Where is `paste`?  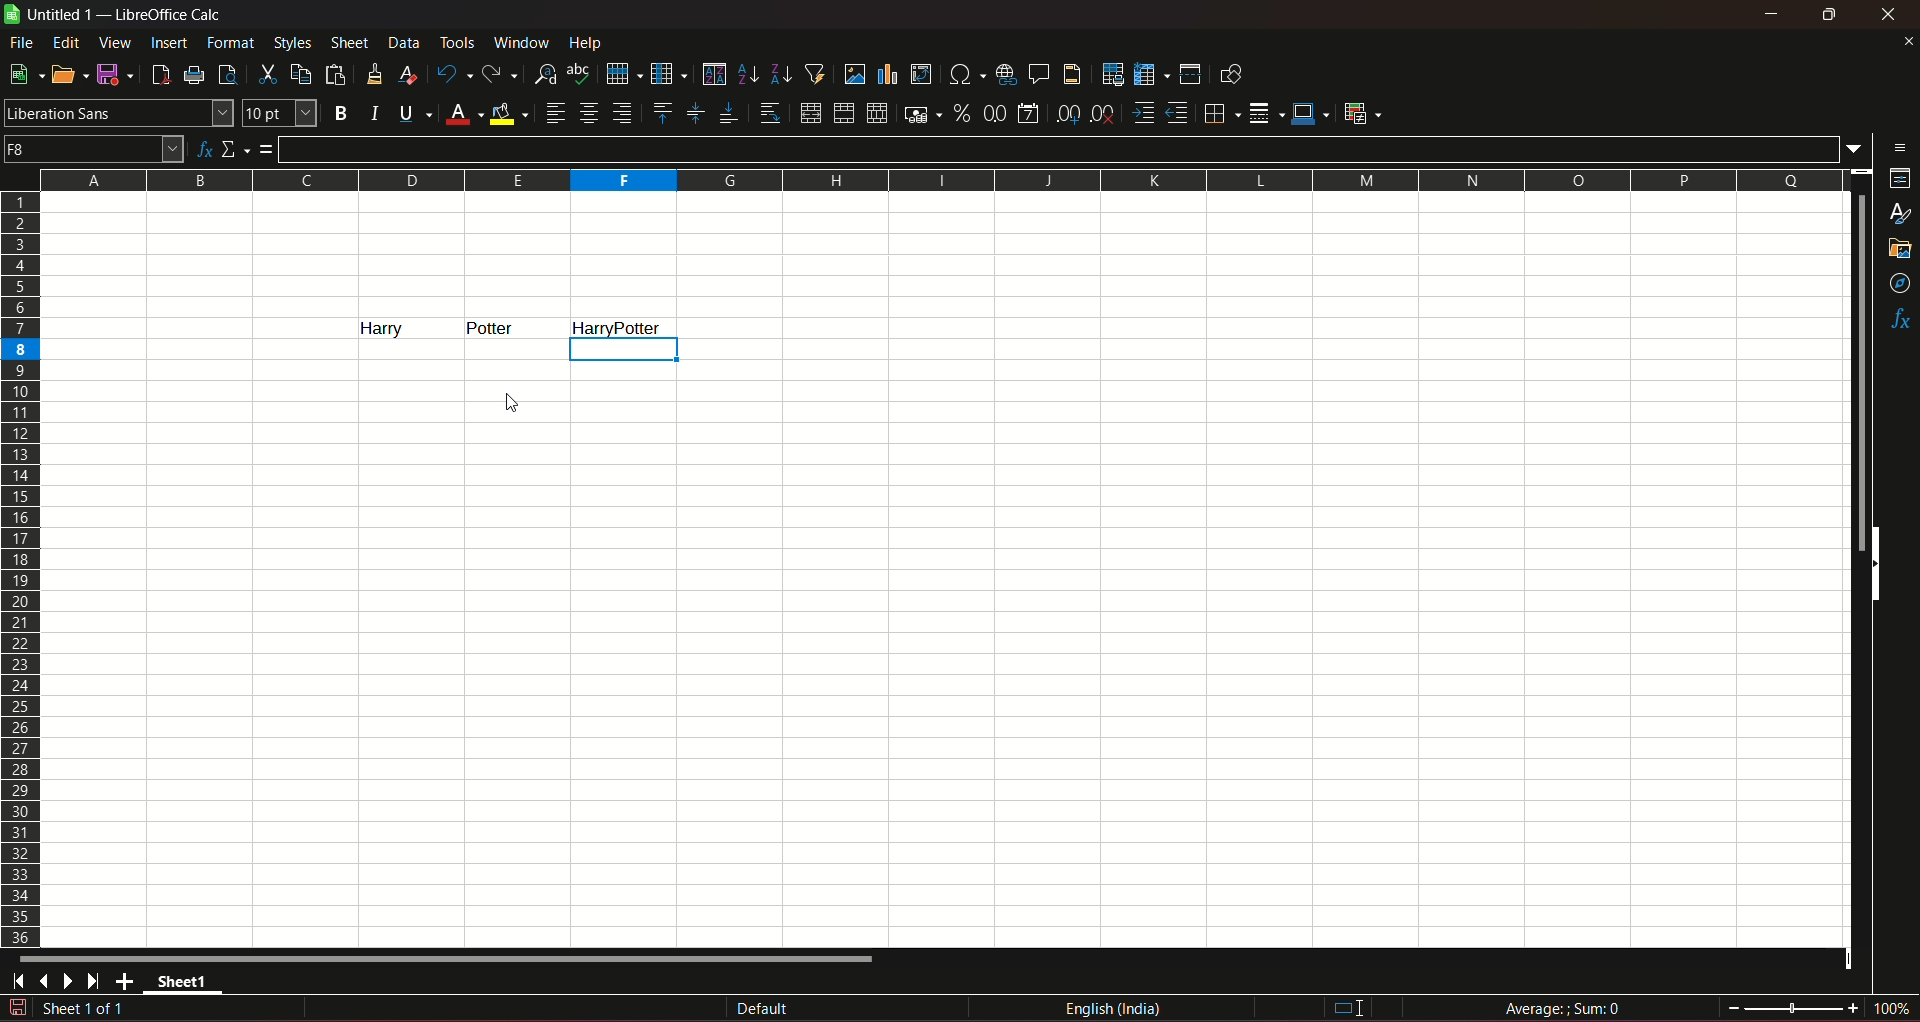 paste is located at coordinates (338, 74).